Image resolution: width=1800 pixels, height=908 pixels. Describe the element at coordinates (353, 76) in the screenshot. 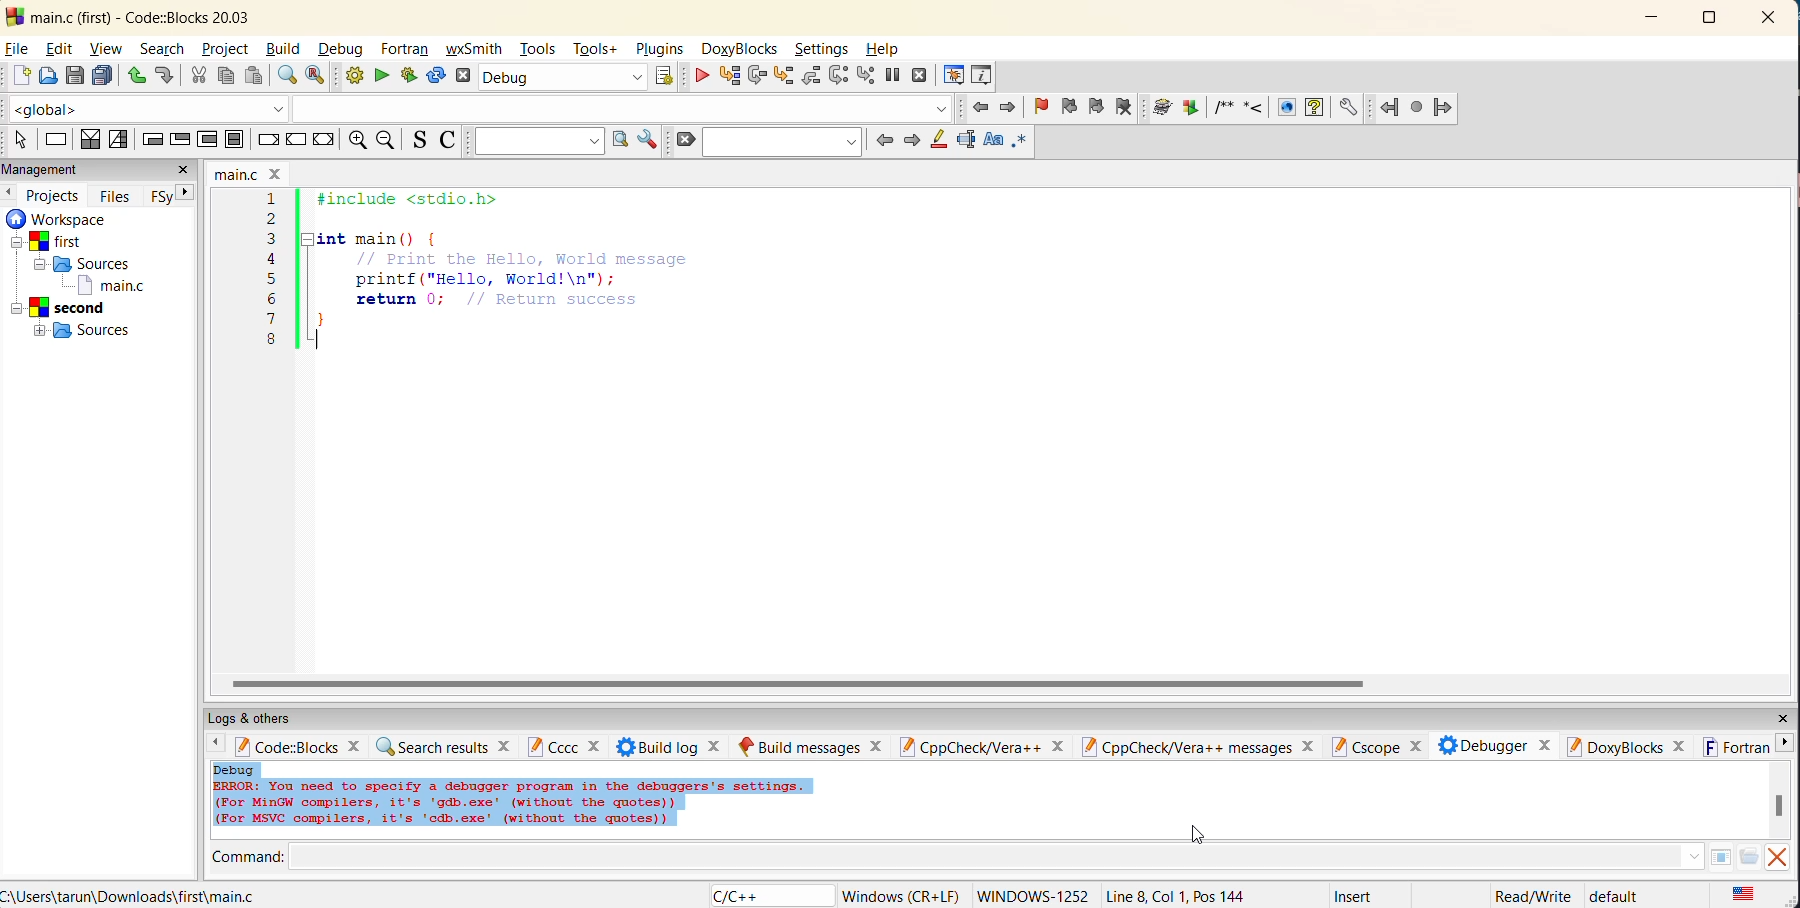

I see `build` at that location.